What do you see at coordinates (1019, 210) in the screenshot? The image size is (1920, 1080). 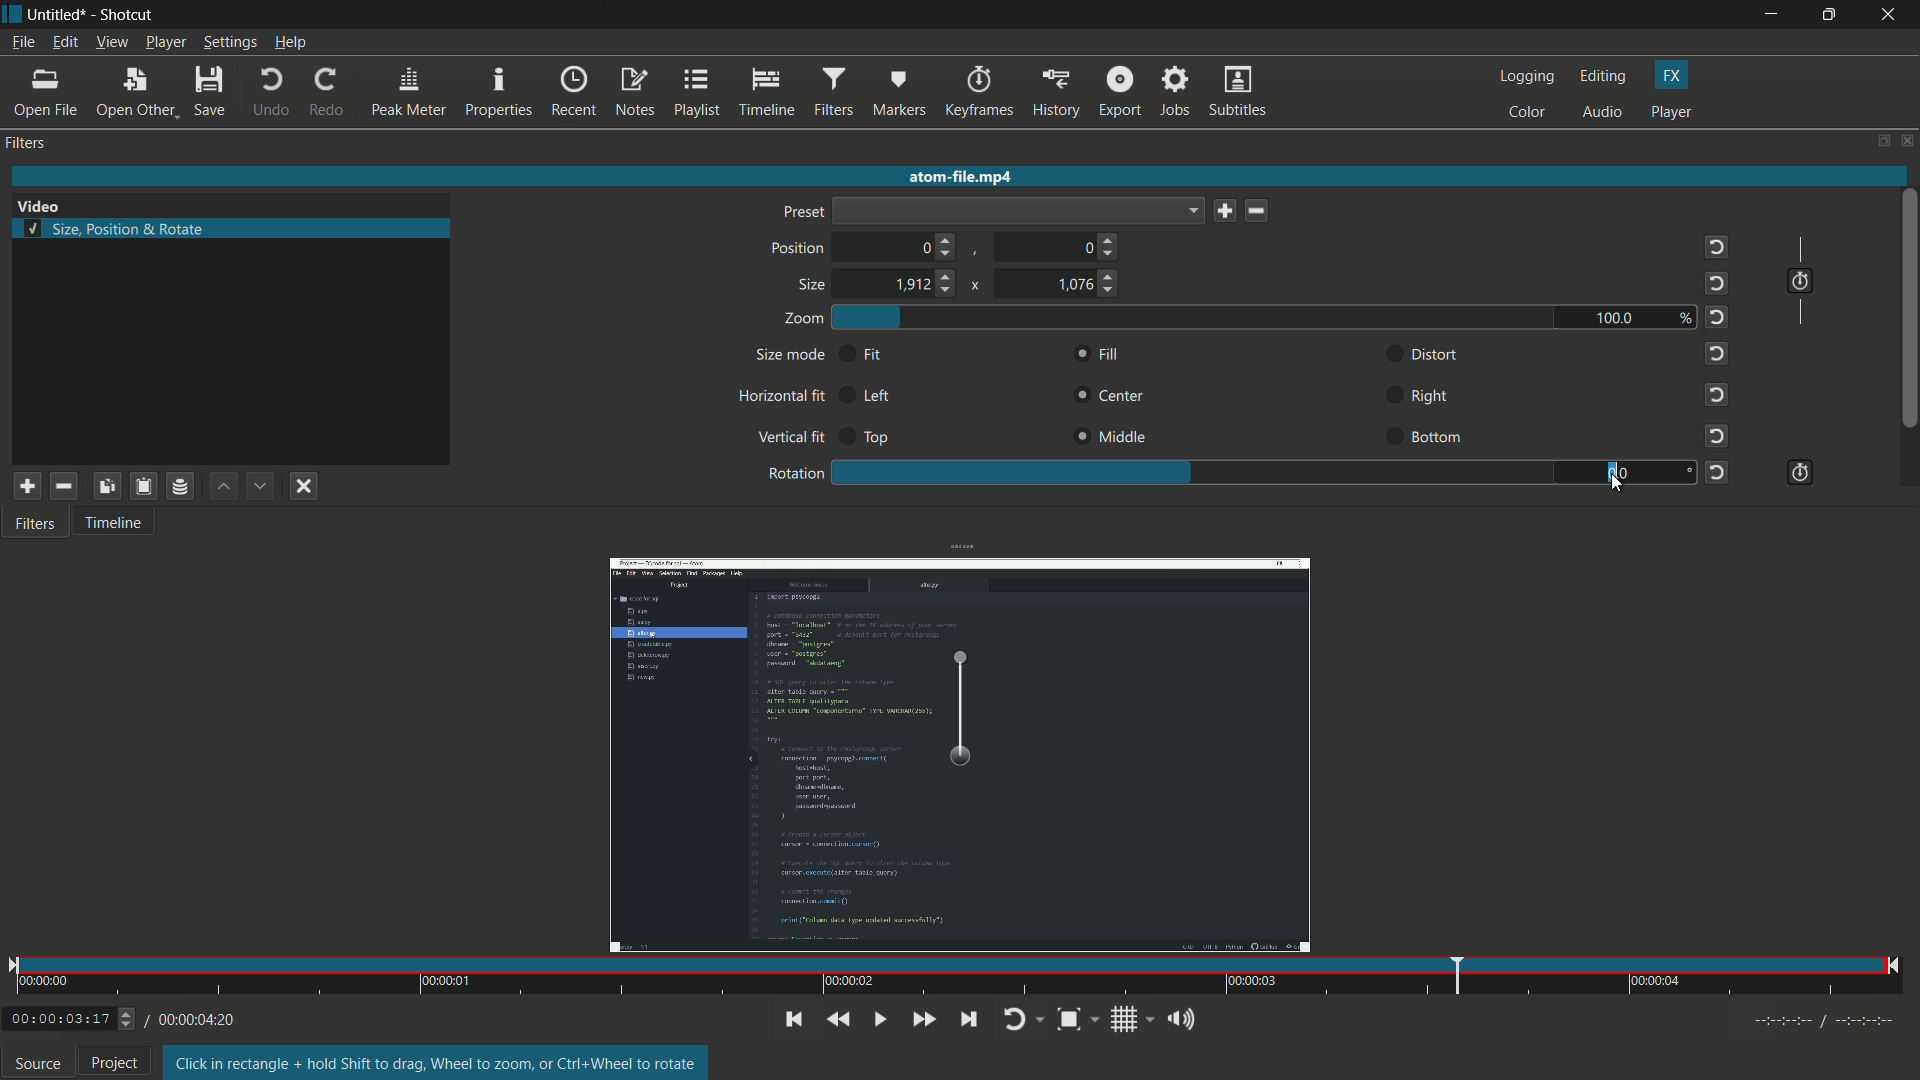 I see `dropdown` at bounding box center [1019, 210].